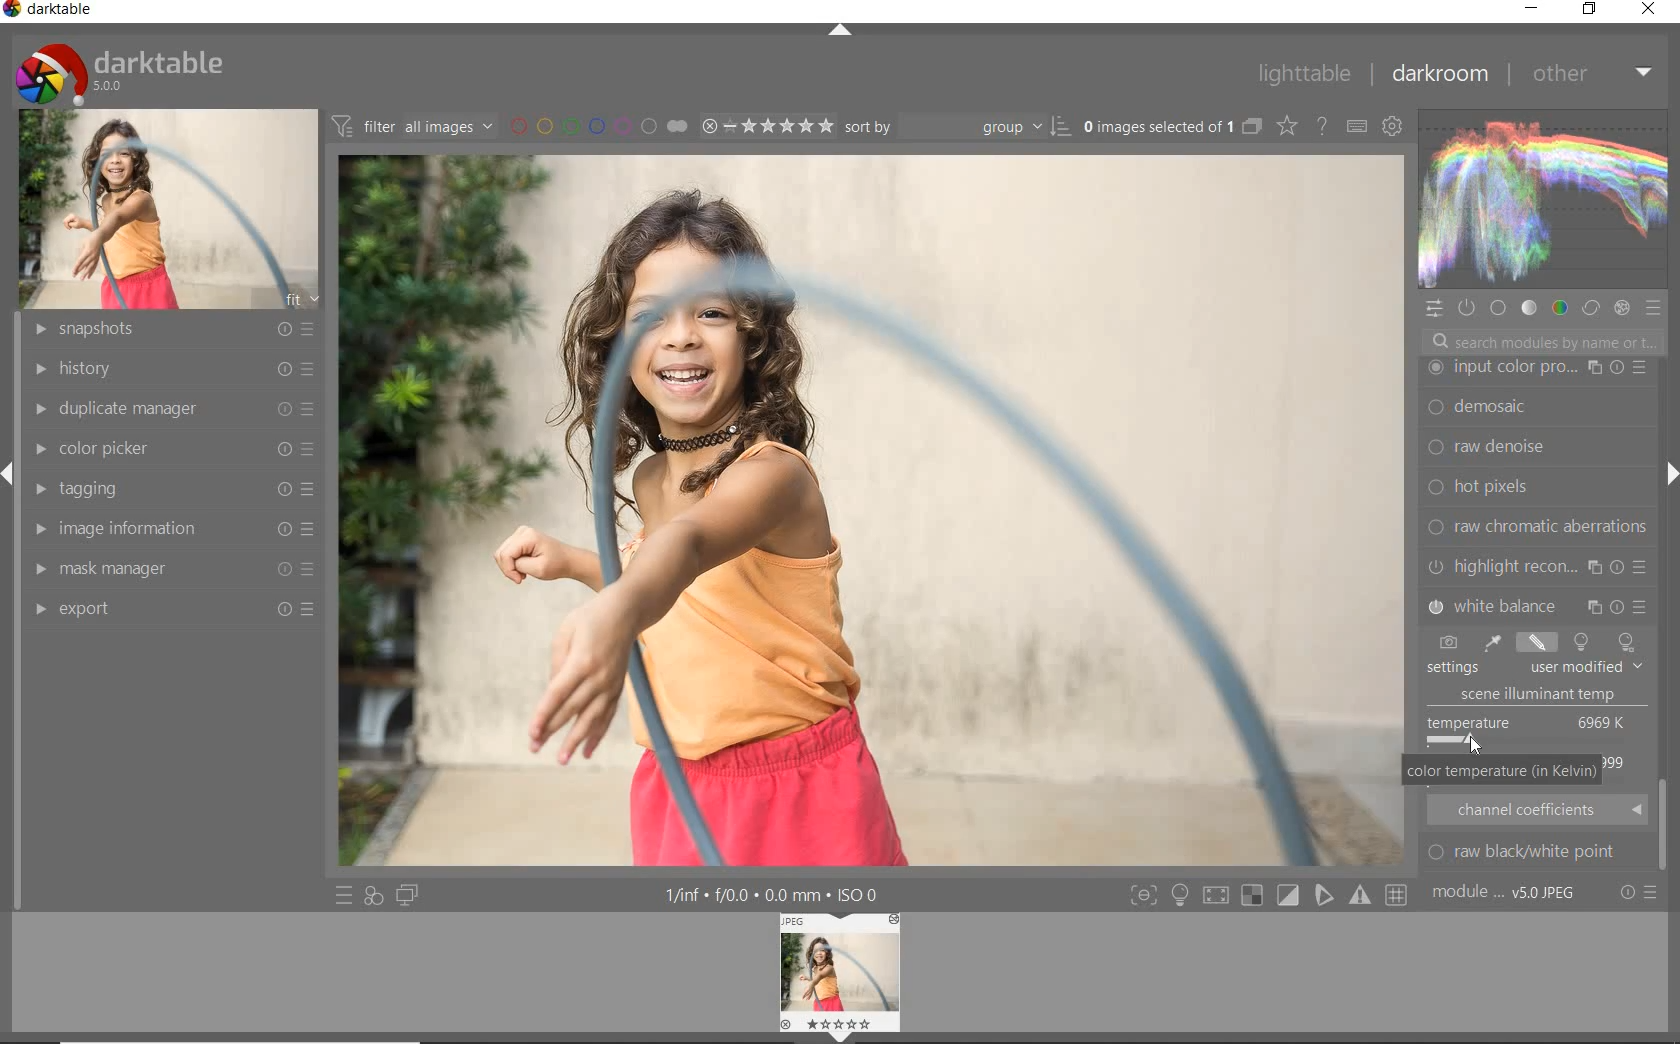 The width and height of the screenshot is (1680, 1044). Describe the element at coordinates (1288, 126) in the screenshot. I see `change type for overlay` at that location.